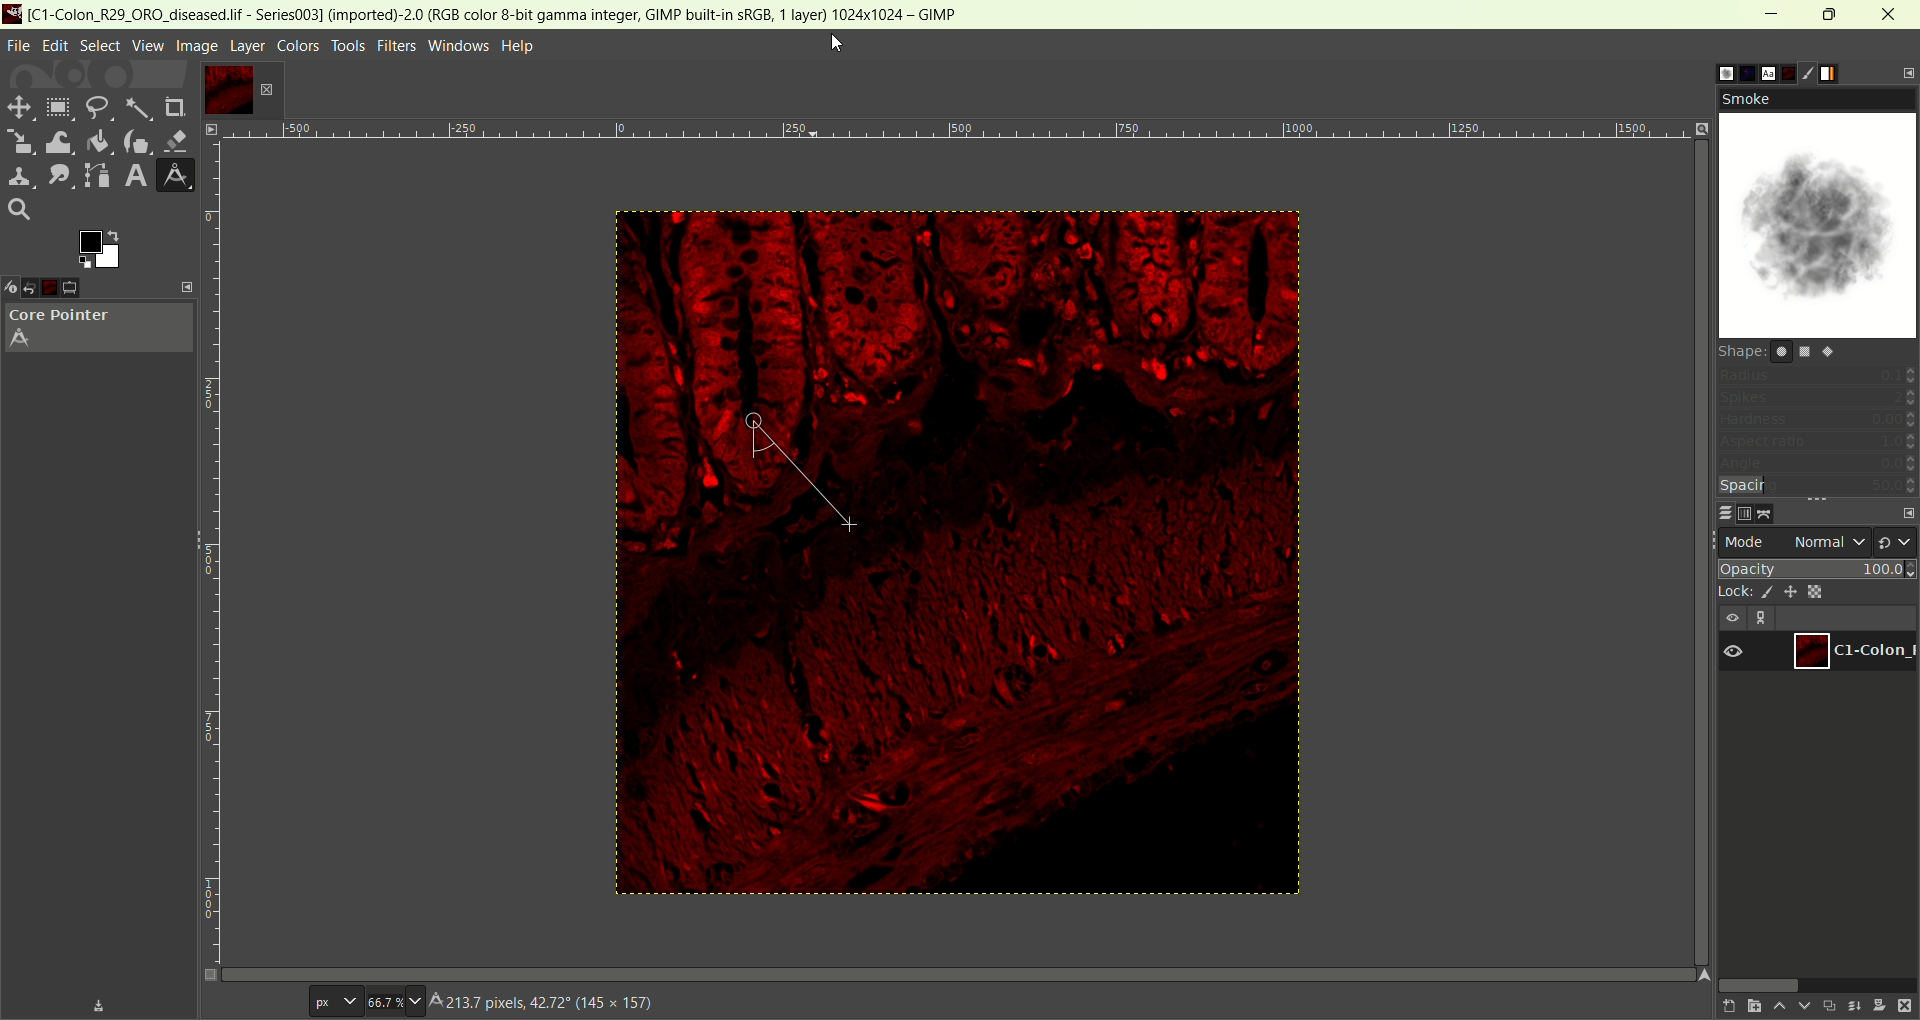 This screenshot has width=1920, height=1020. Describe the element at coordinates (985, 136) in the screenshot. I see `zoom factor` at that location.